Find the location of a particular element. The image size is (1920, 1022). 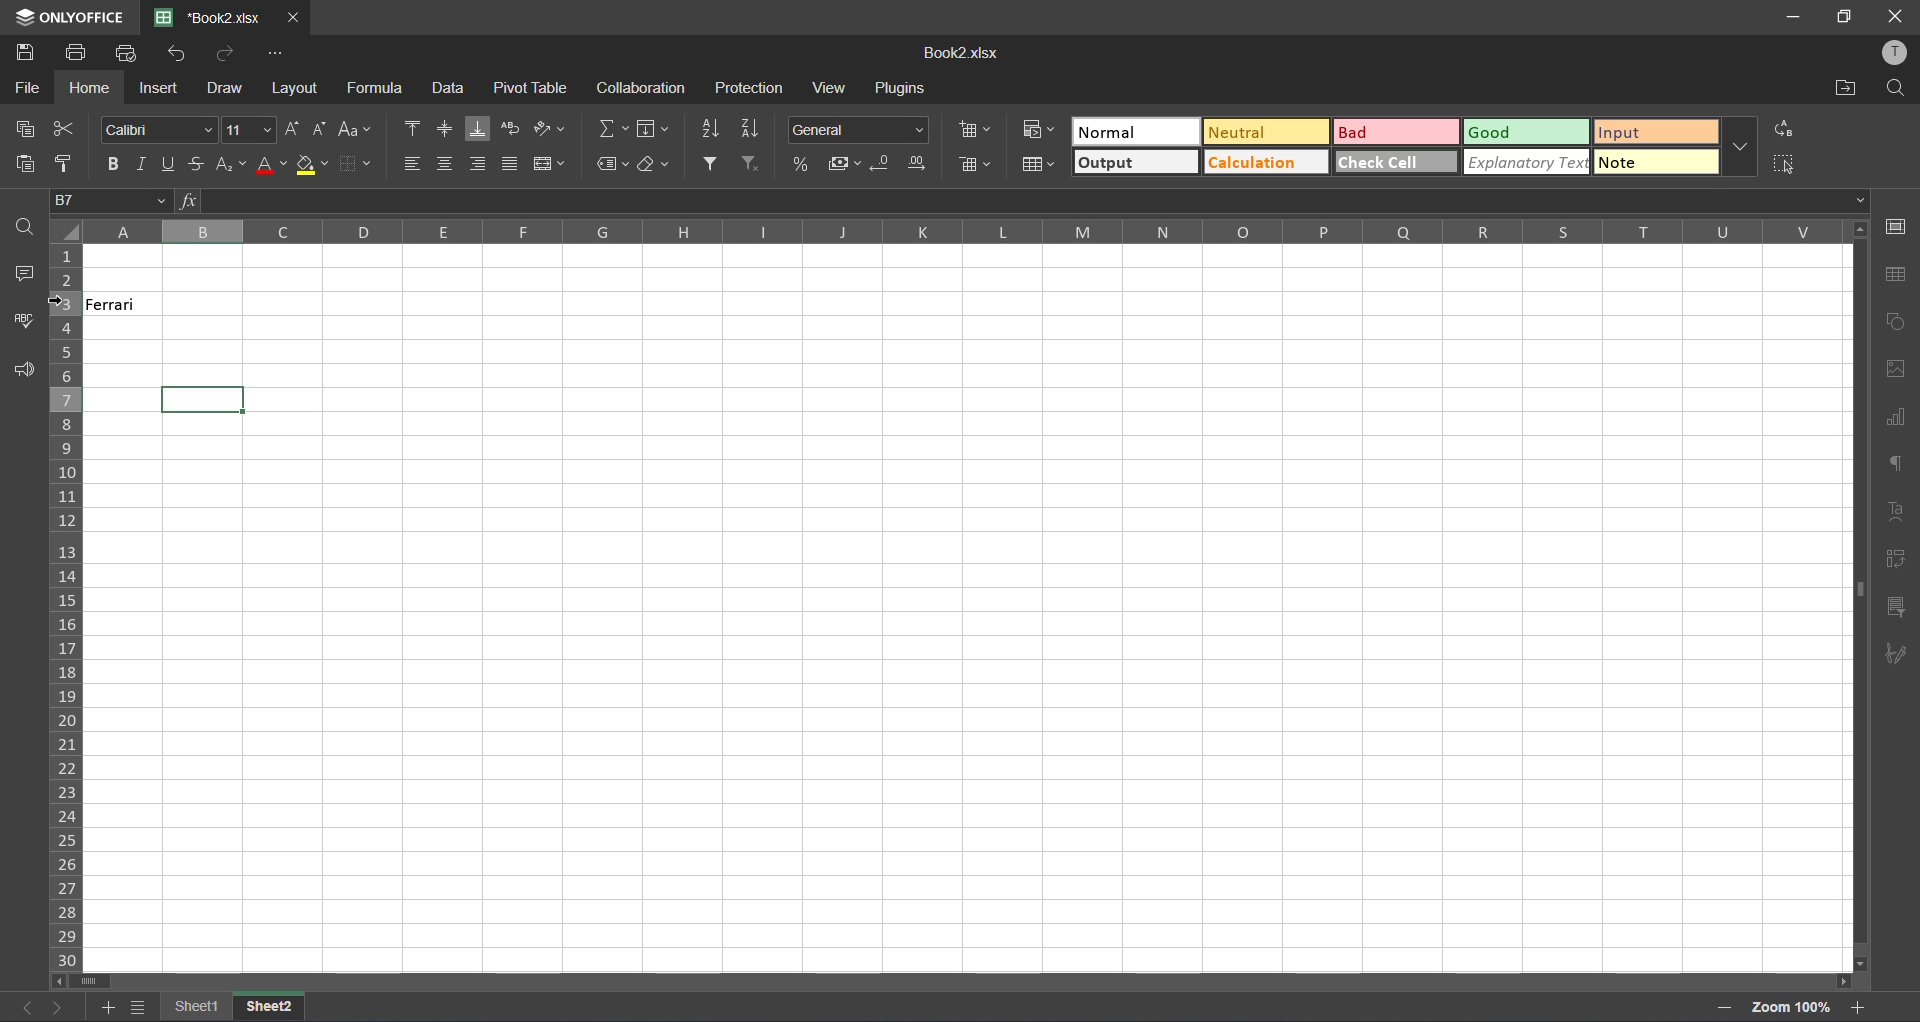

justified is located at coordinates (512, 161).